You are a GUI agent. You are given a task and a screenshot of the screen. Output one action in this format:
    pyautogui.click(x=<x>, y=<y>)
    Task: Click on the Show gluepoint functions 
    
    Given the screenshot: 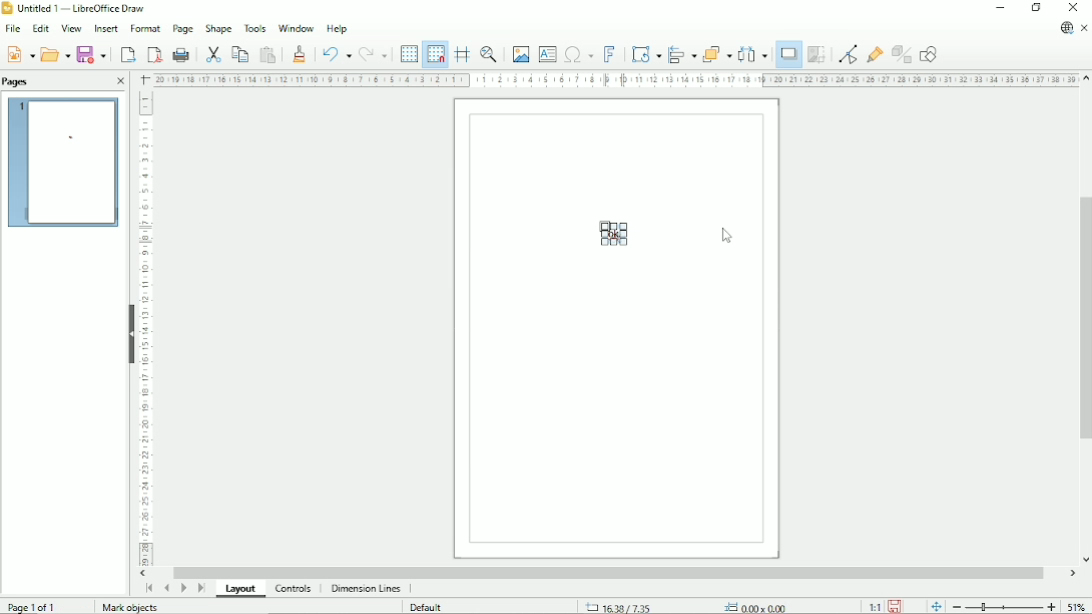 What is the action you would take?
    pyautogui.click(x=875, y=54)
    